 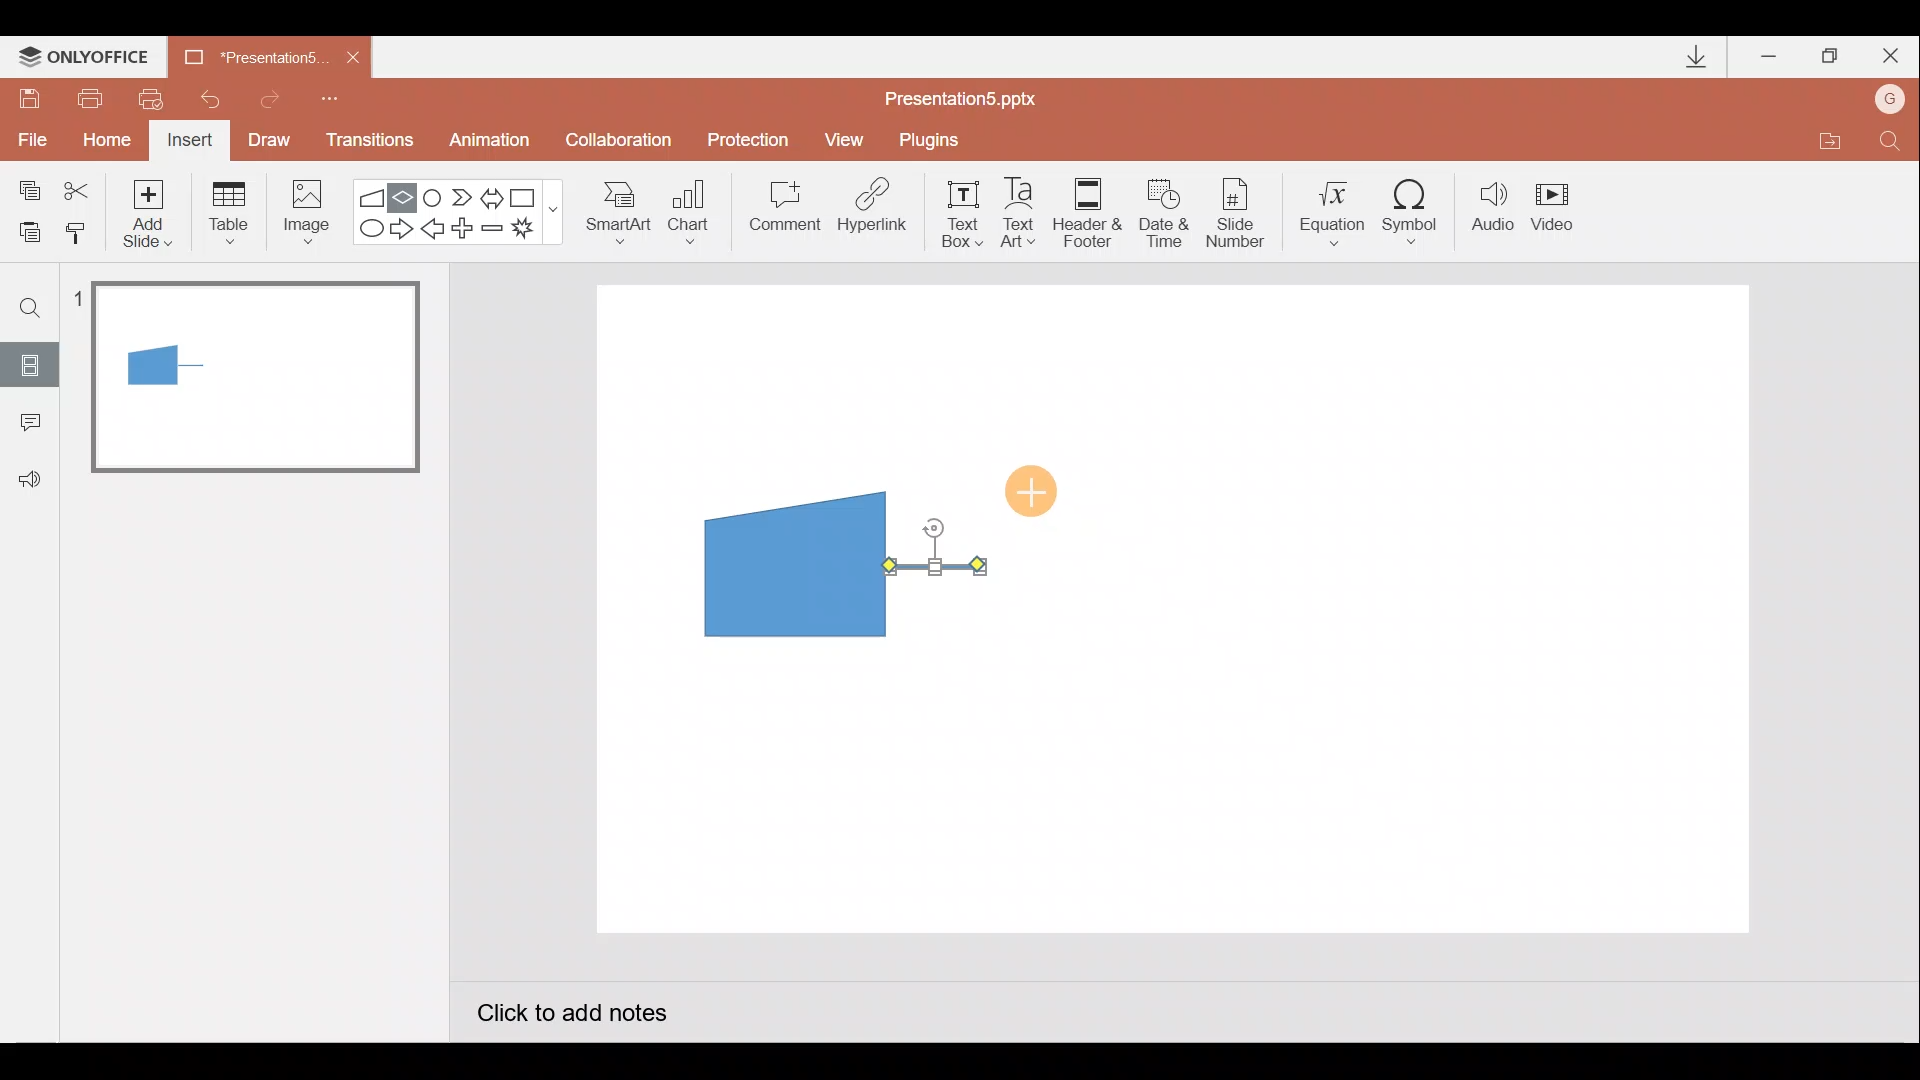 I want to click on Chevron, so click(x=464, y=198).